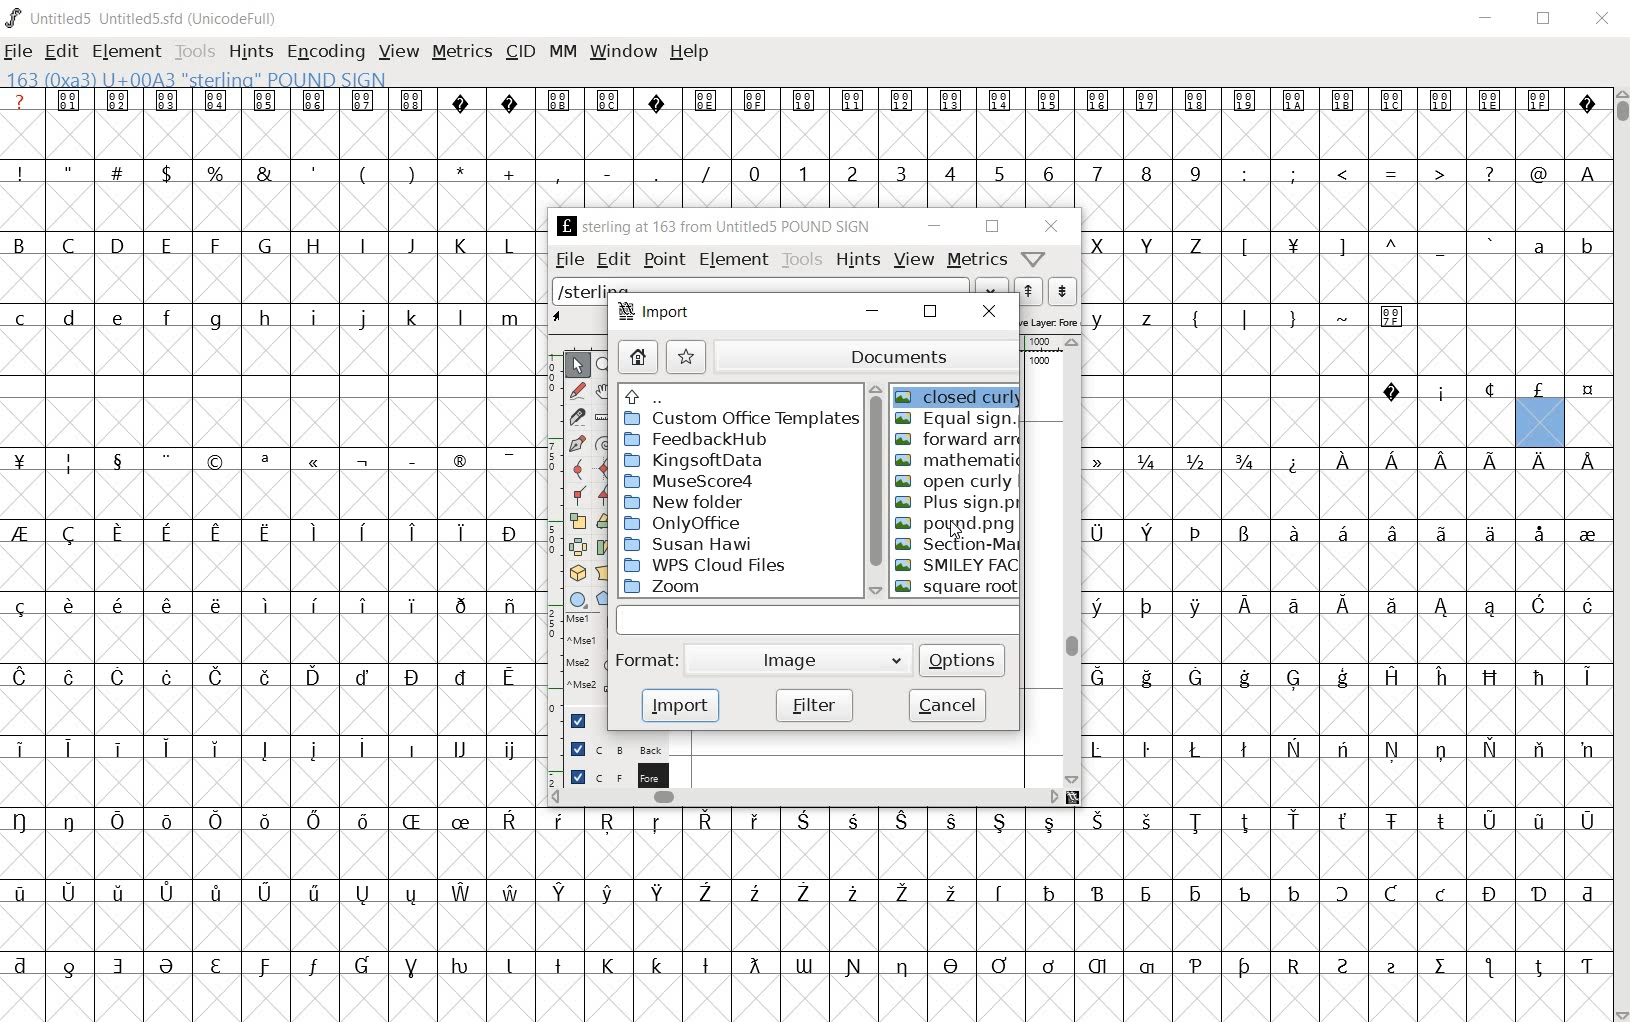  I want to click on Symbol, so click(953, 103).